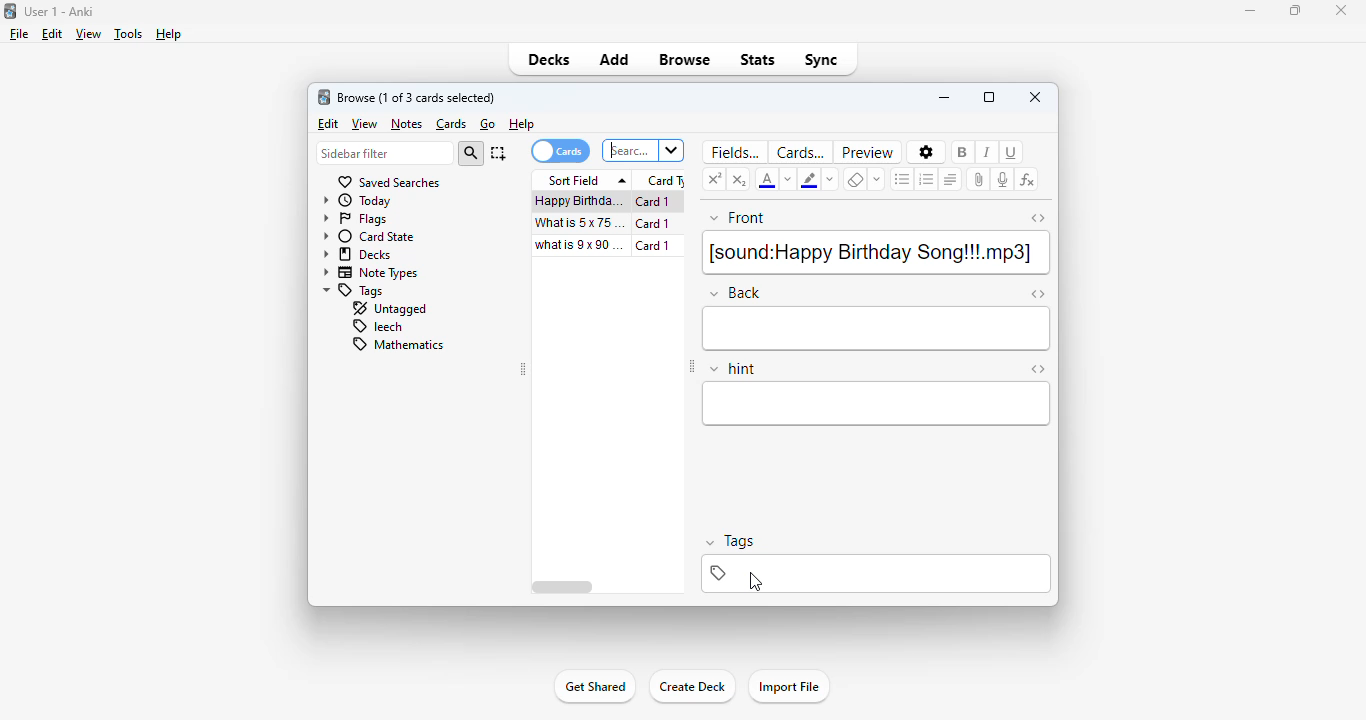 The image size is (1366, 720). Describe the element at coordinates (755, 582) in the screenshot. I see `cursor` at that location.